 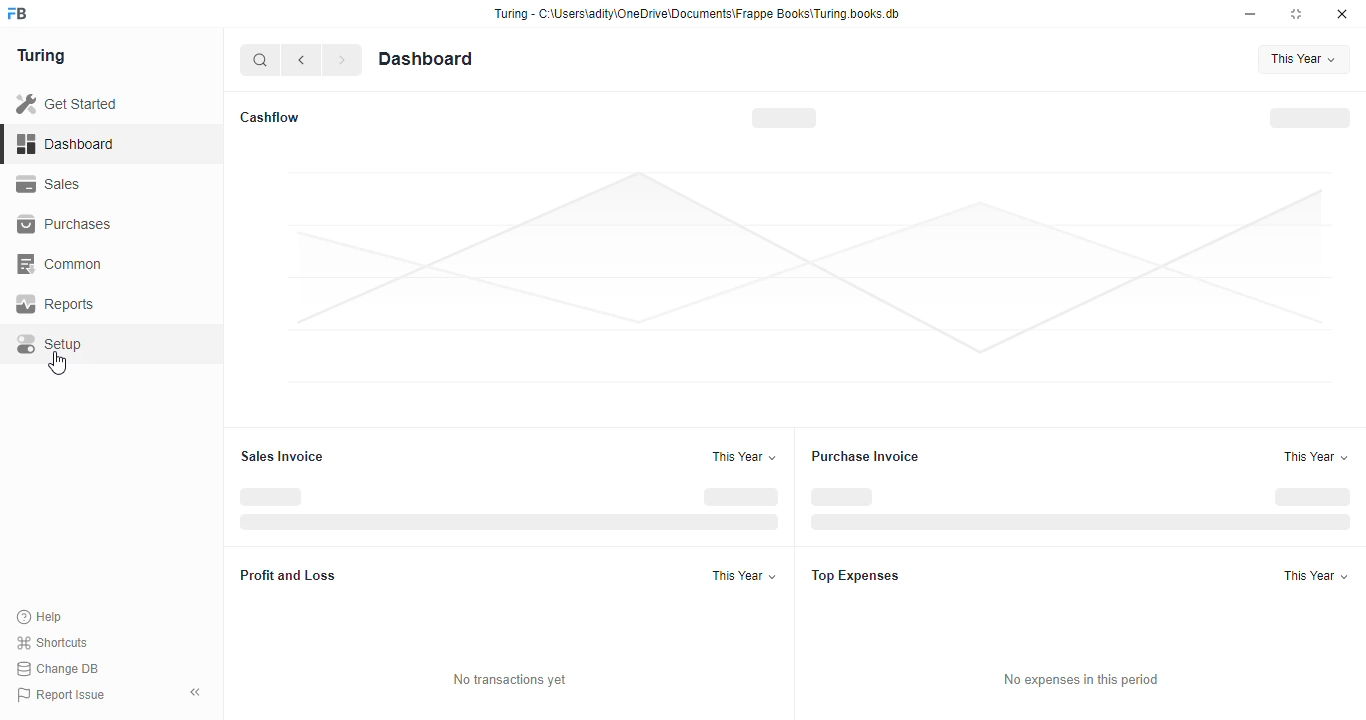 What do you see at coordinates (60, 364) in the screenshot?
I see `cursor` at bounding box center [60, 364].